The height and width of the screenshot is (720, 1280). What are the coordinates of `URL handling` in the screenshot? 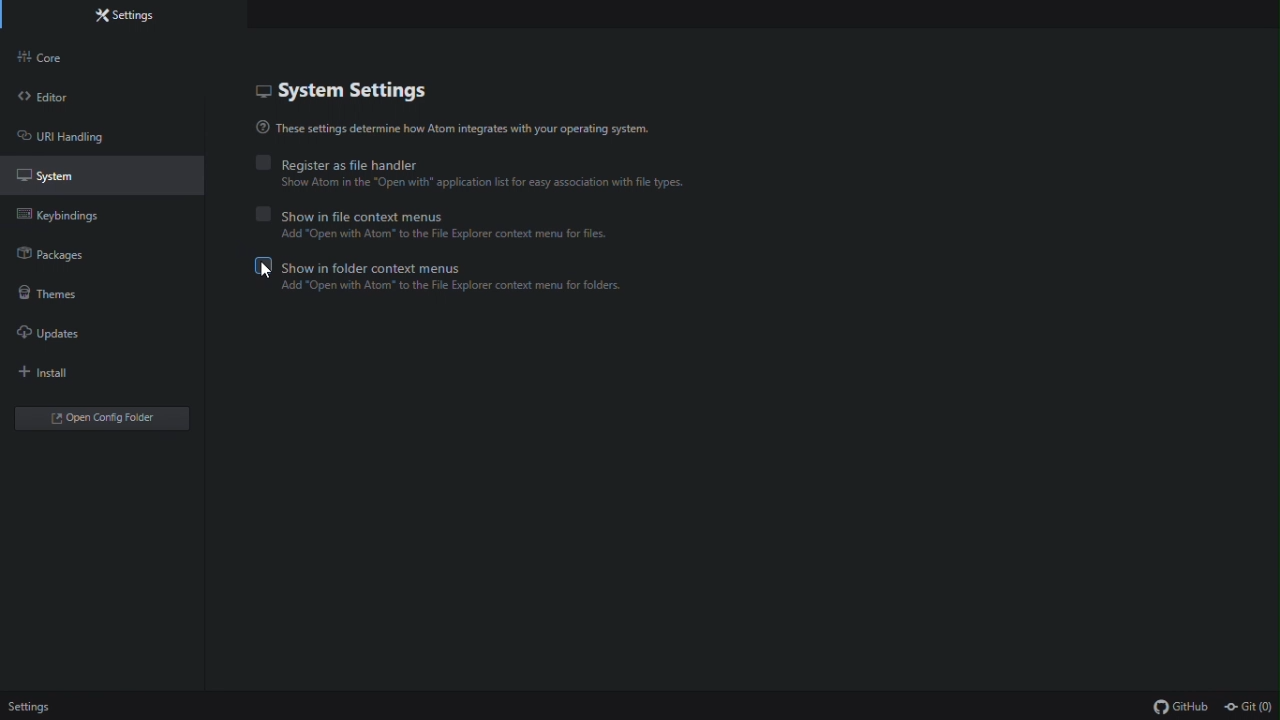 It's located at (100, 137).